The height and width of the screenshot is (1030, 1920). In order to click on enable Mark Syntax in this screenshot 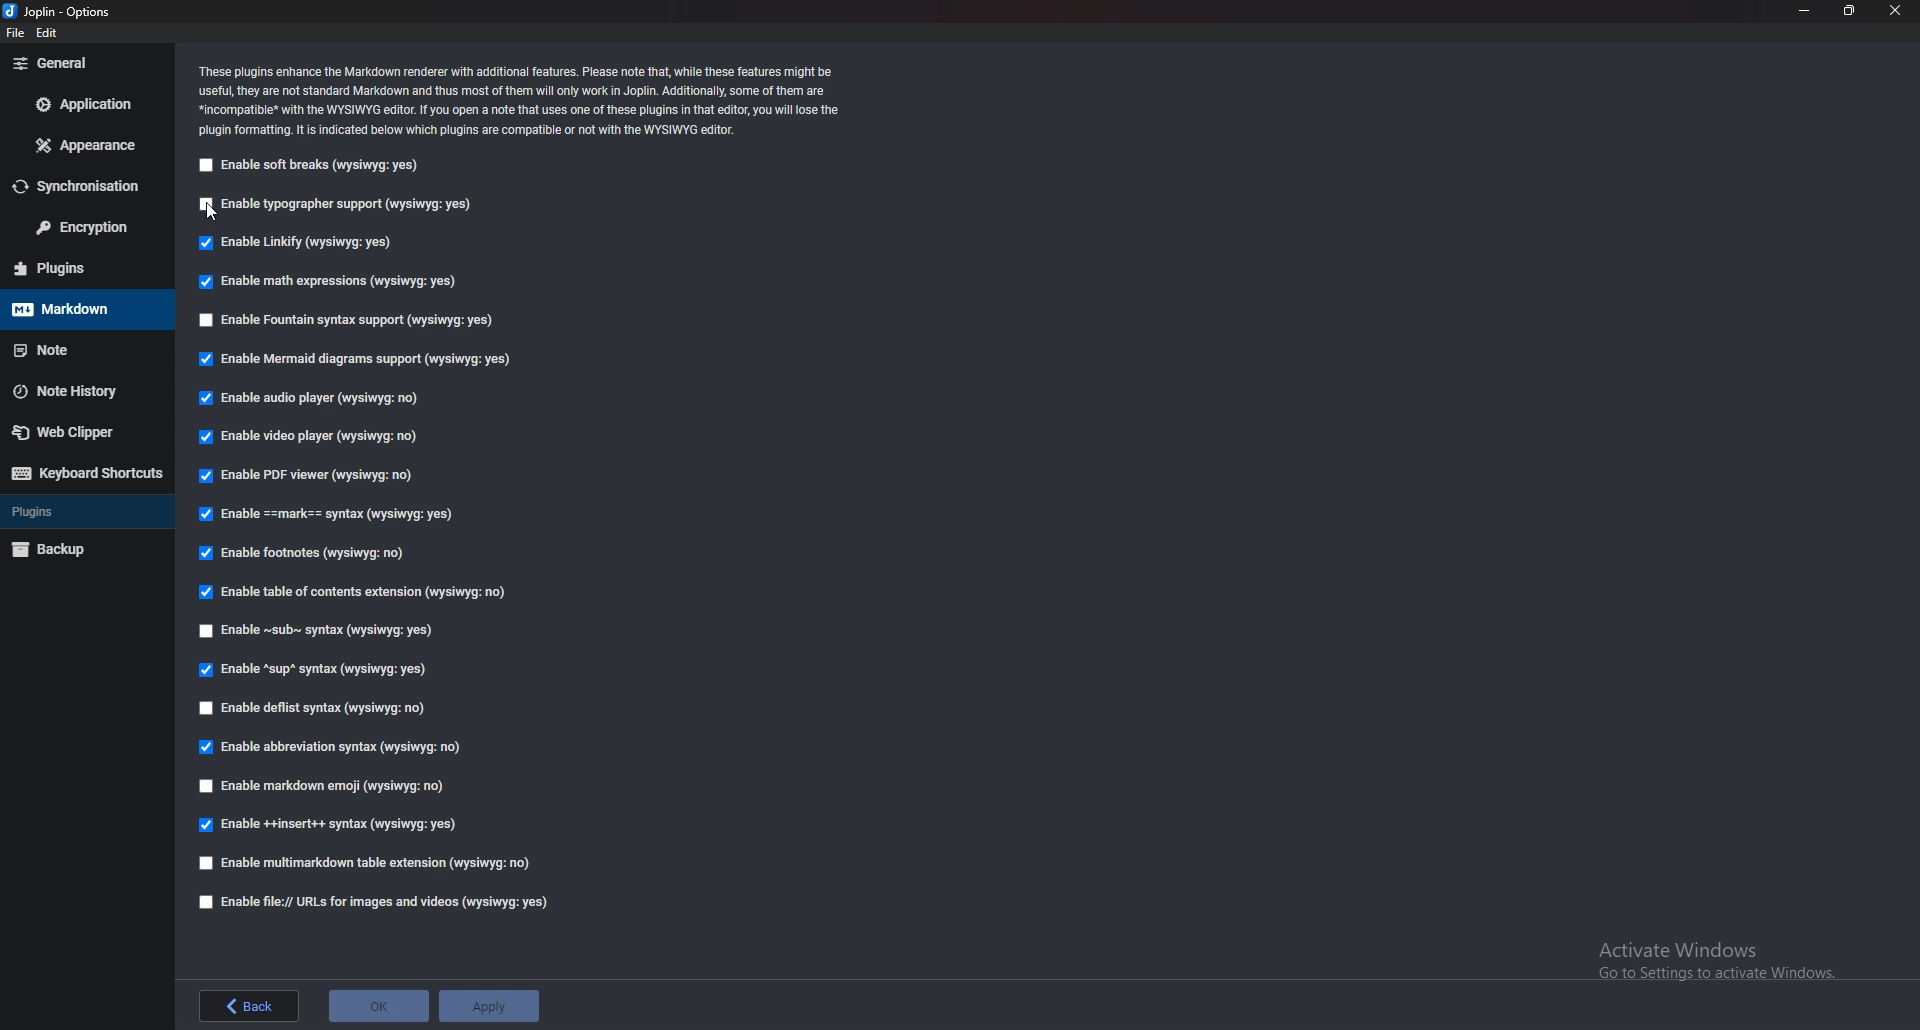, I will do `click(329, 513)`.